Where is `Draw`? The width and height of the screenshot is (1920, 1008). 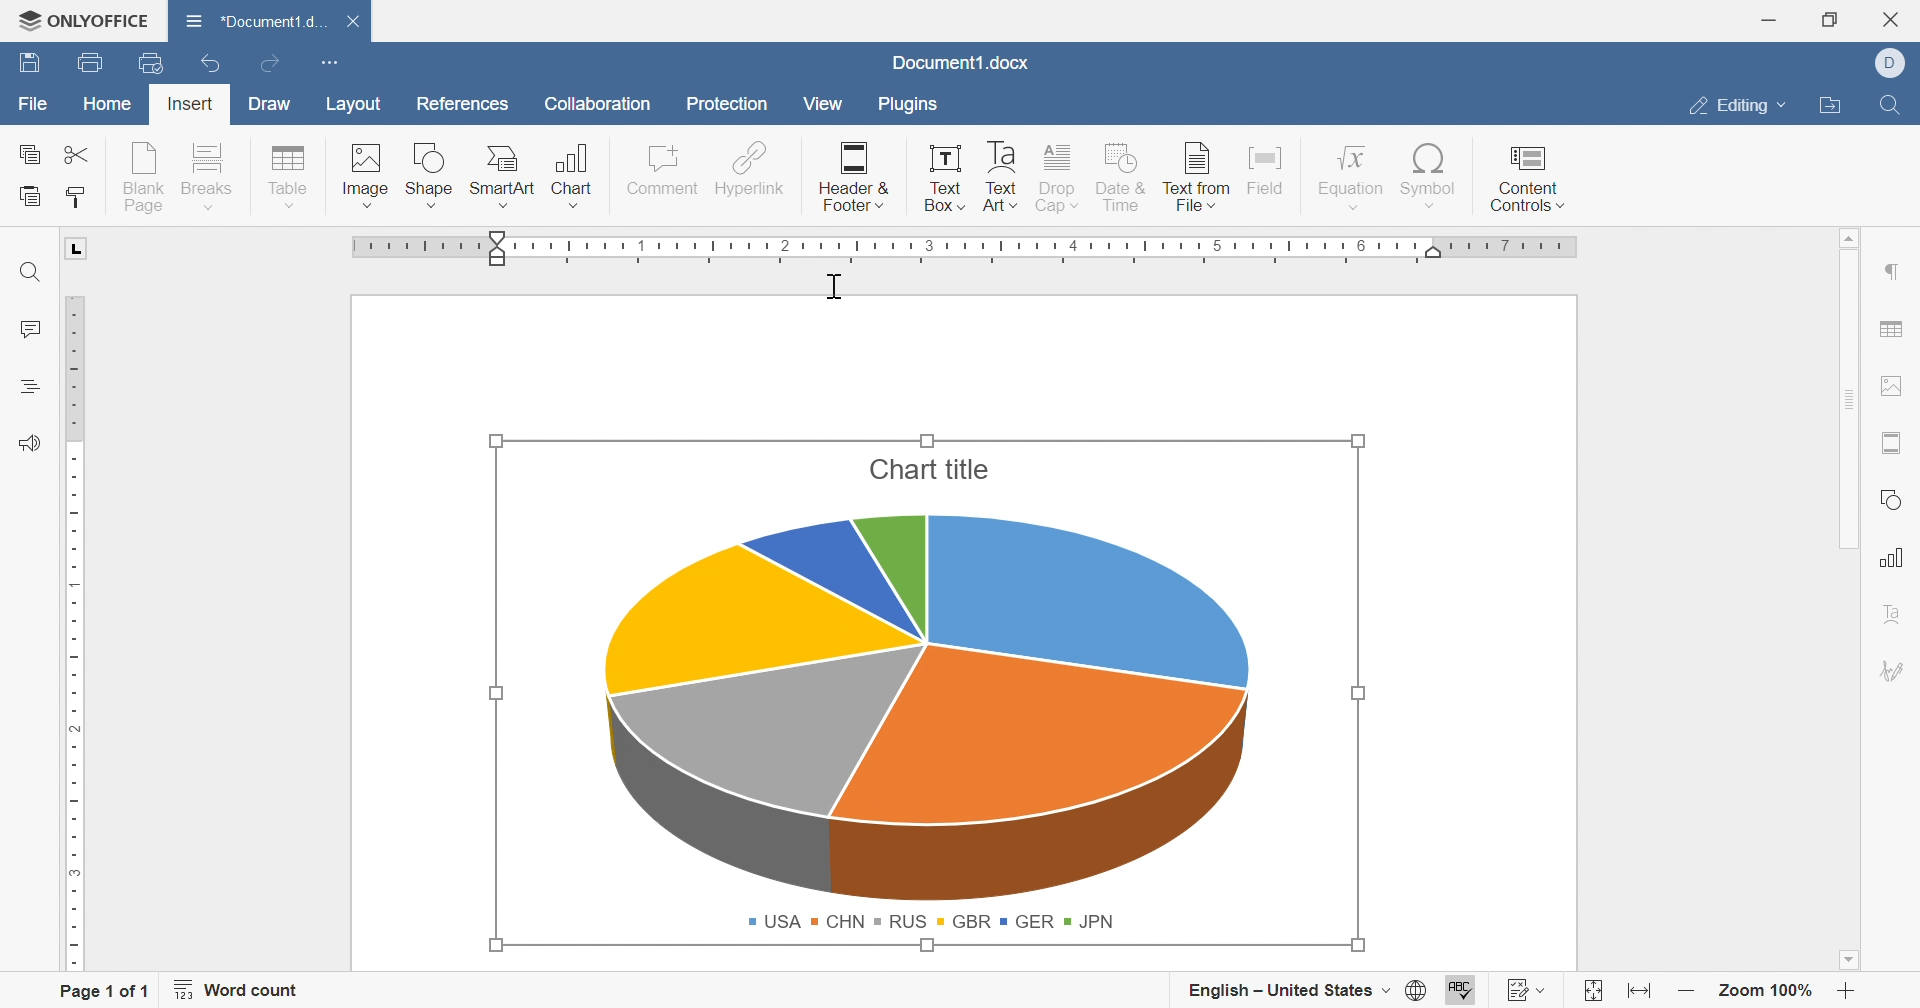
Draw is located at coordinates (272, 102).